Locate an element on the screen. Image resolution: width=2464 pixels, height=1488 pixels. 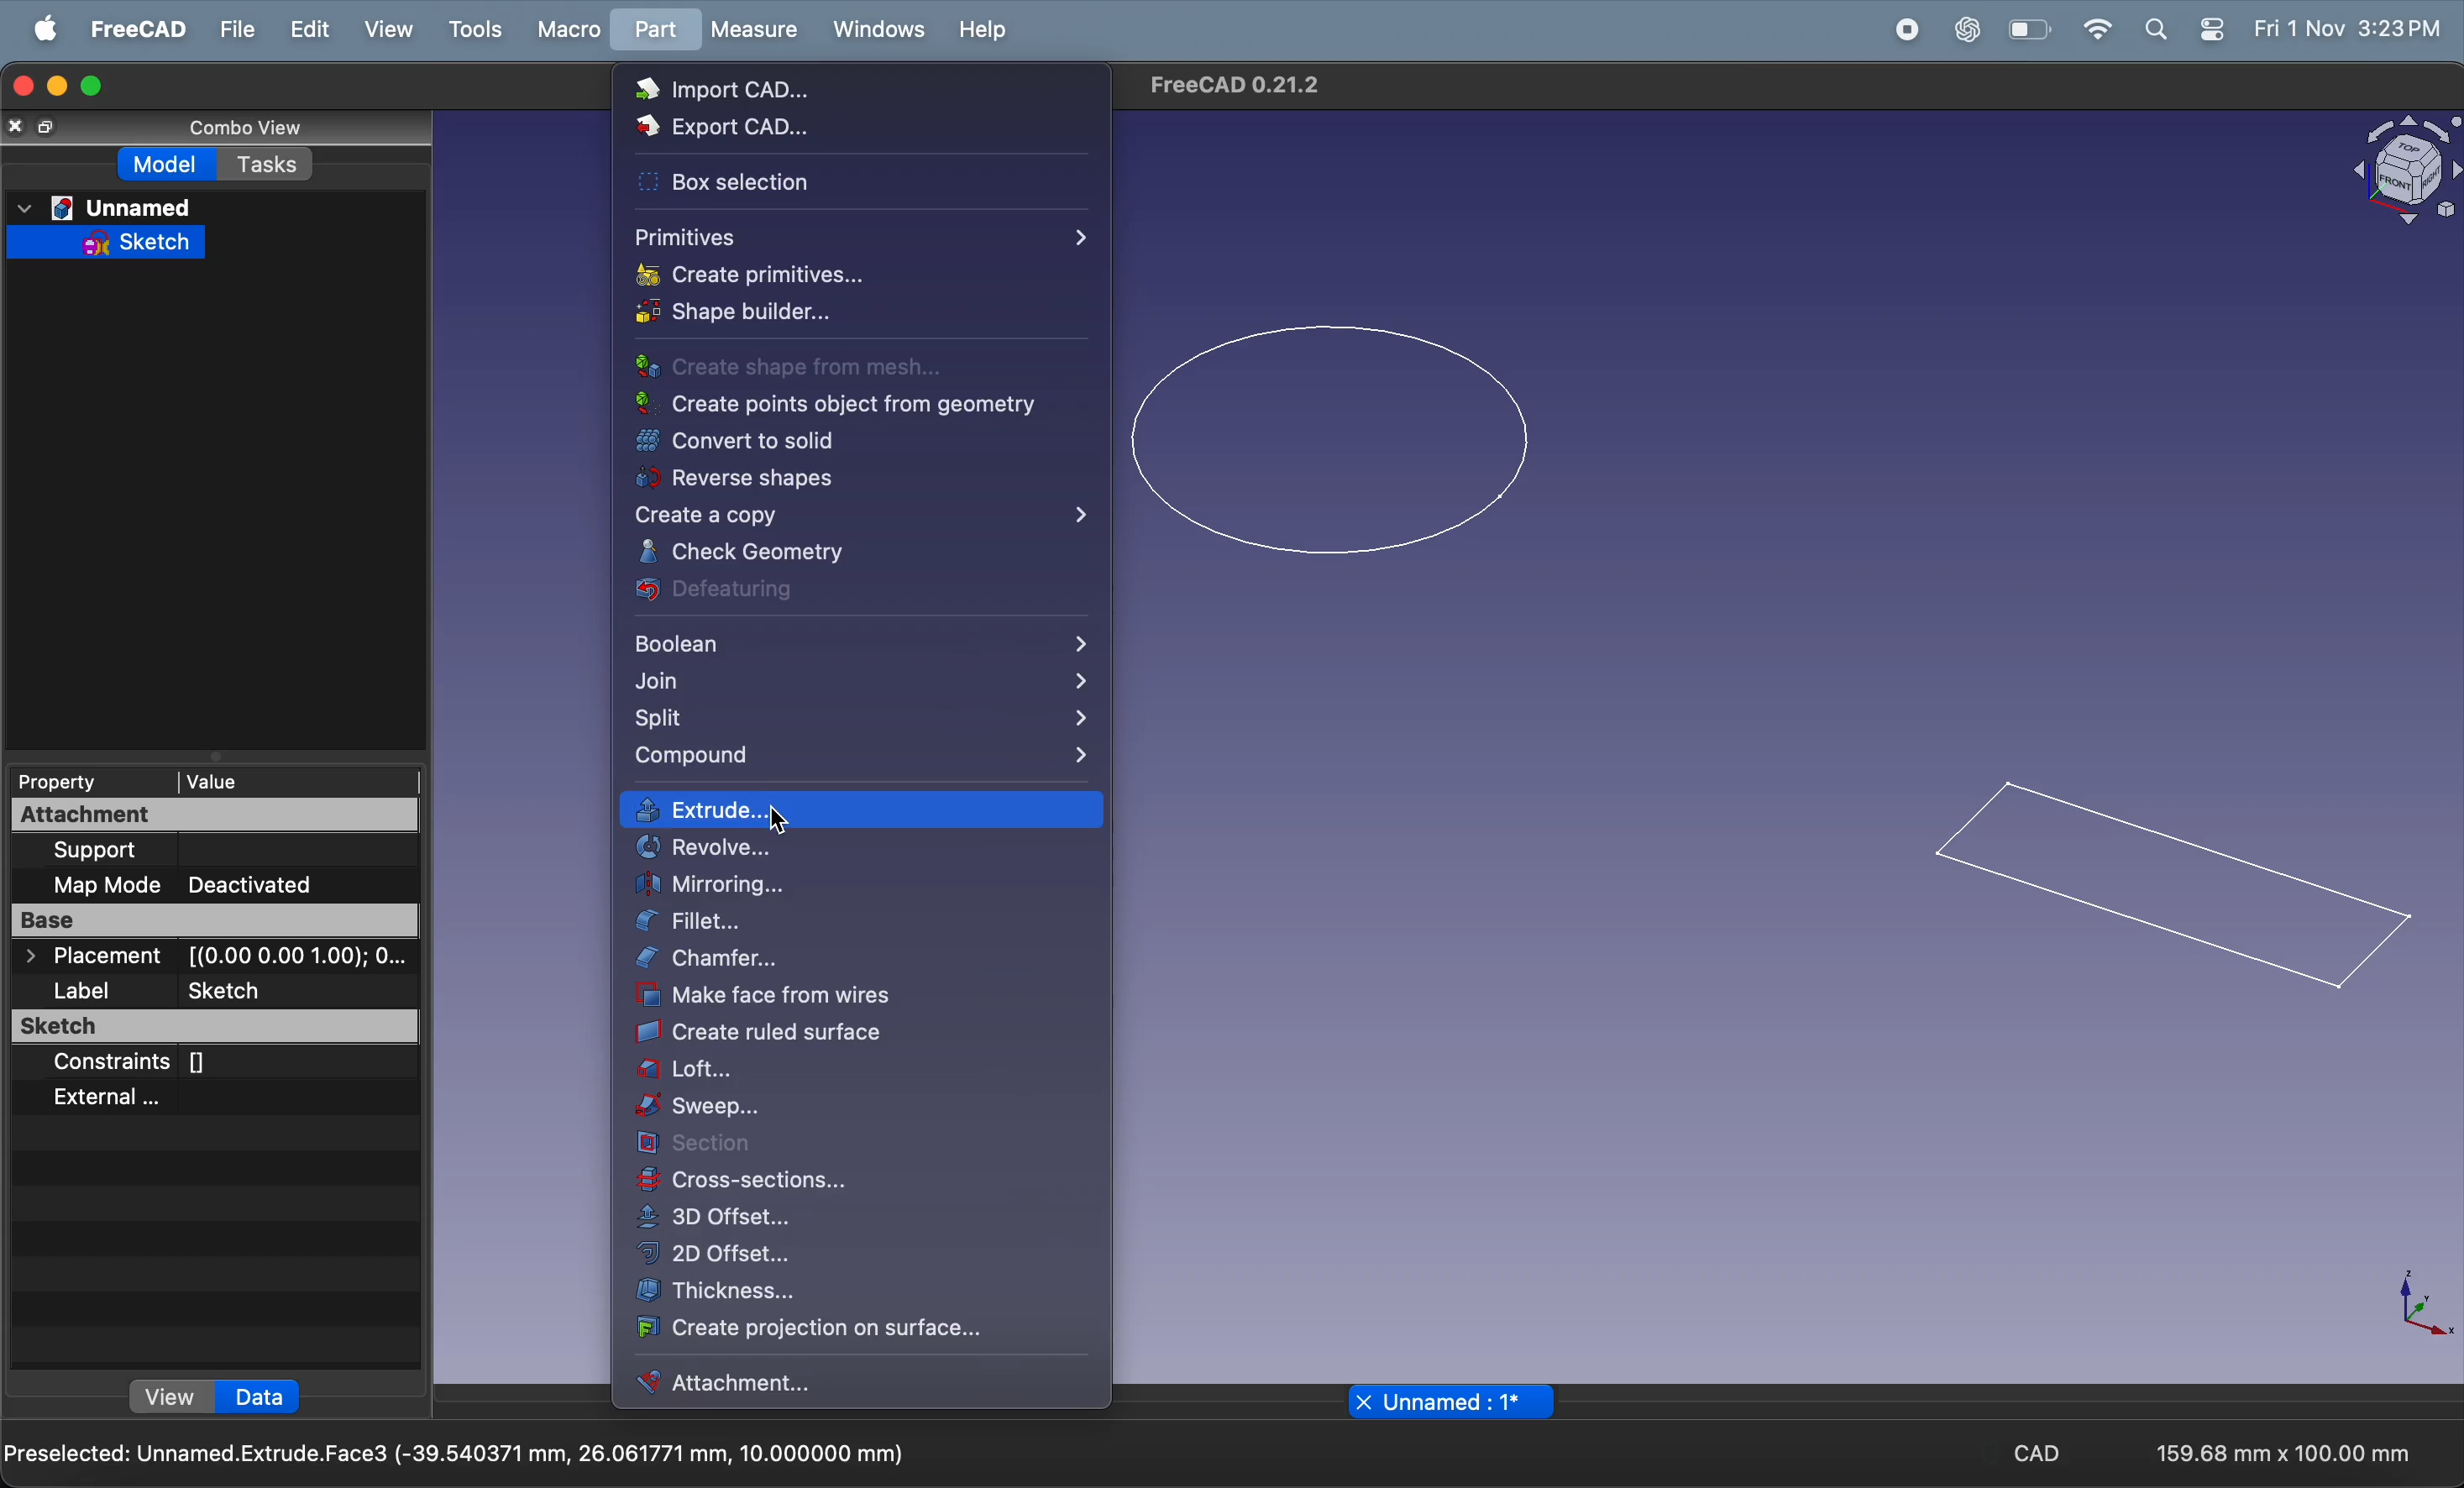
Defeaturing is located at coordinates (844, 594).